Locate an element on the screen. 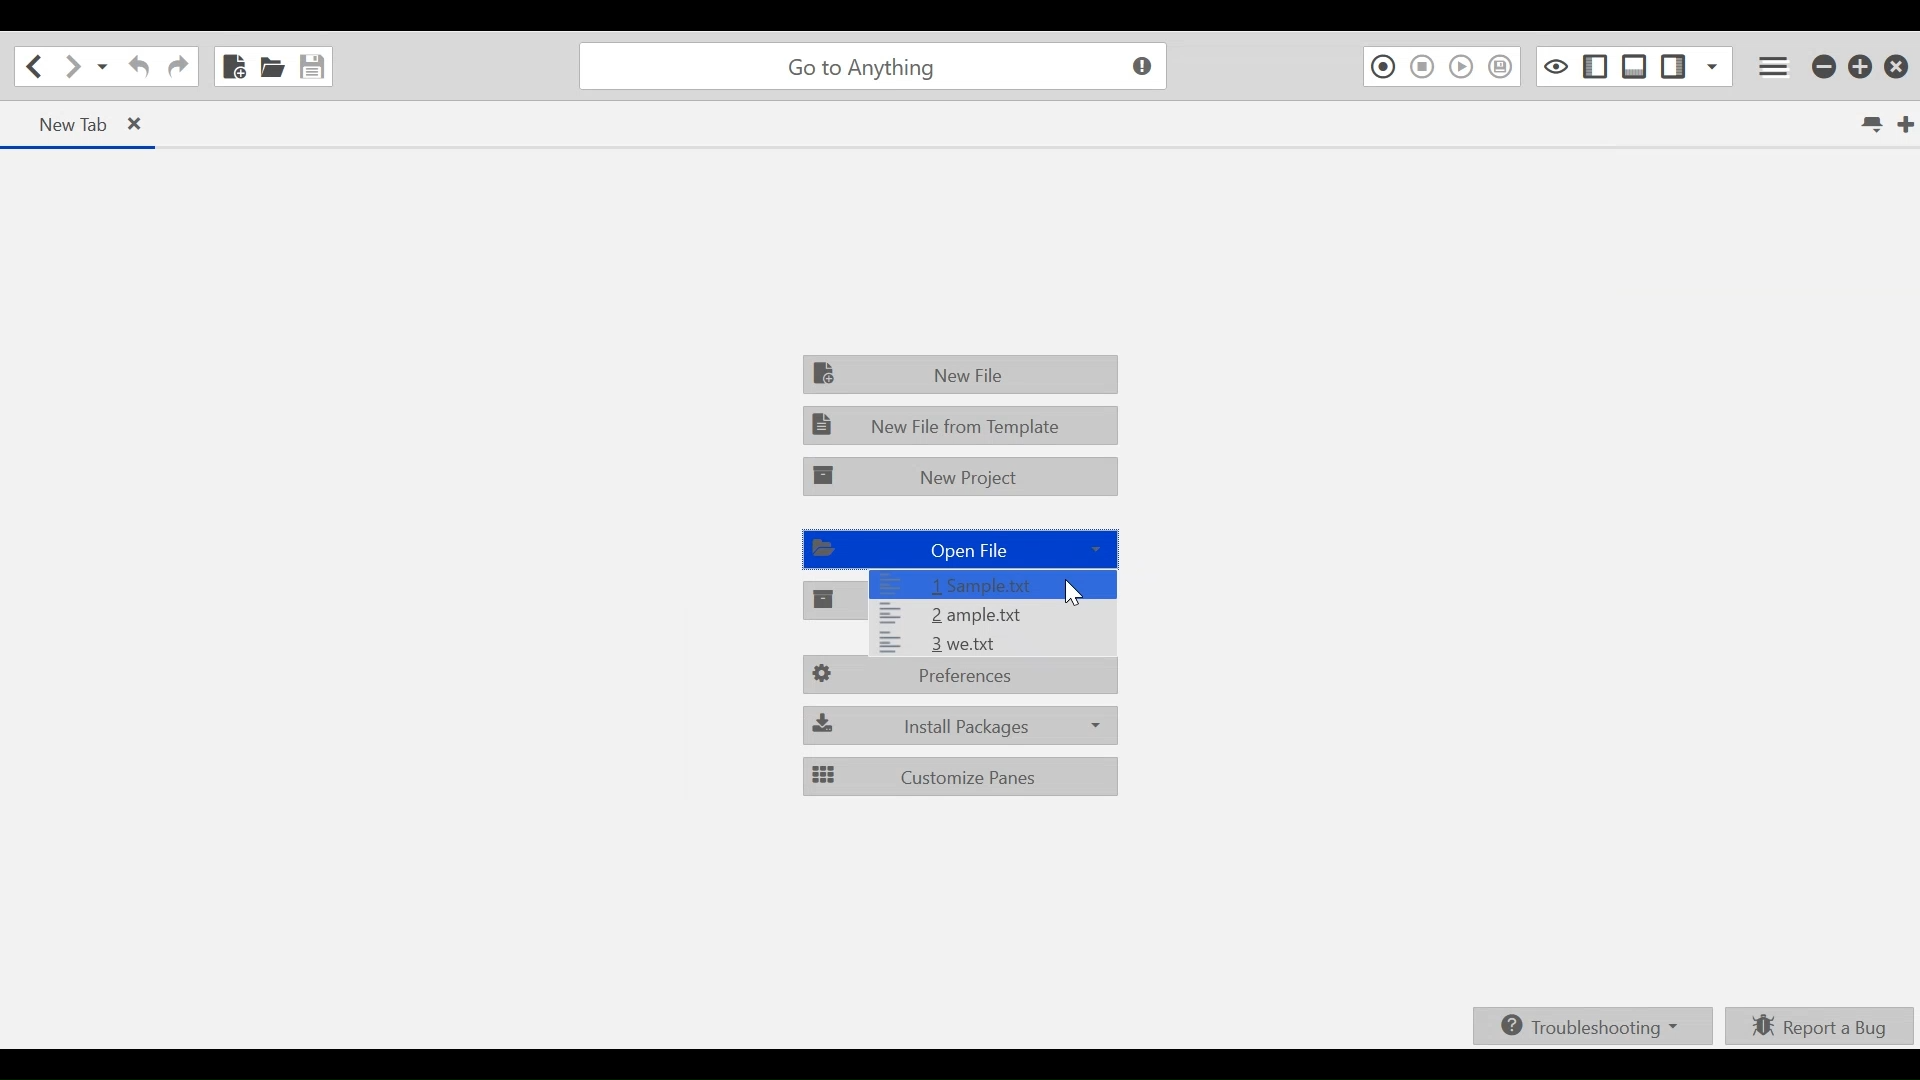 This screenshot has width=1920, height=1080. Undo is located at coordinates (137, 67).